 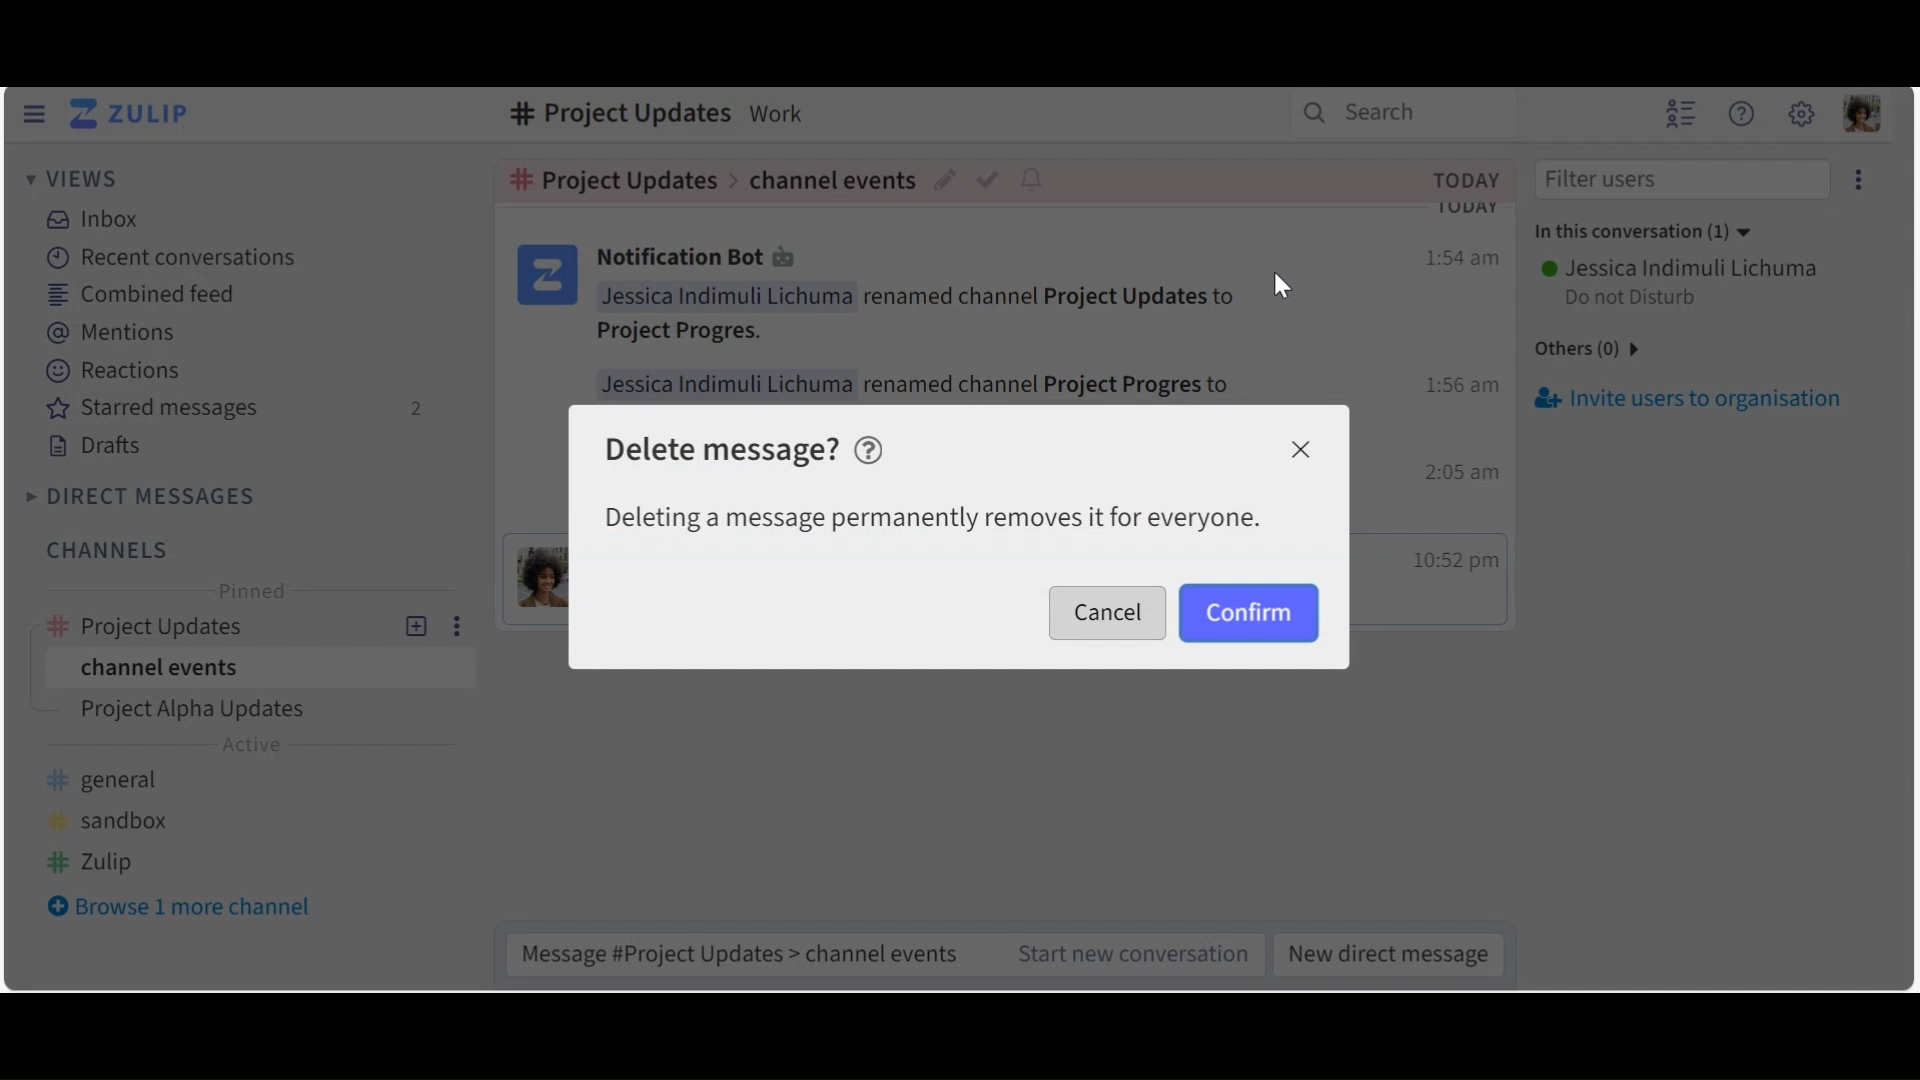 What do you see at coordinates (1691, 398) in the screenshot?
I see `Invite users to organisation` at bounding box center [1691, 398].